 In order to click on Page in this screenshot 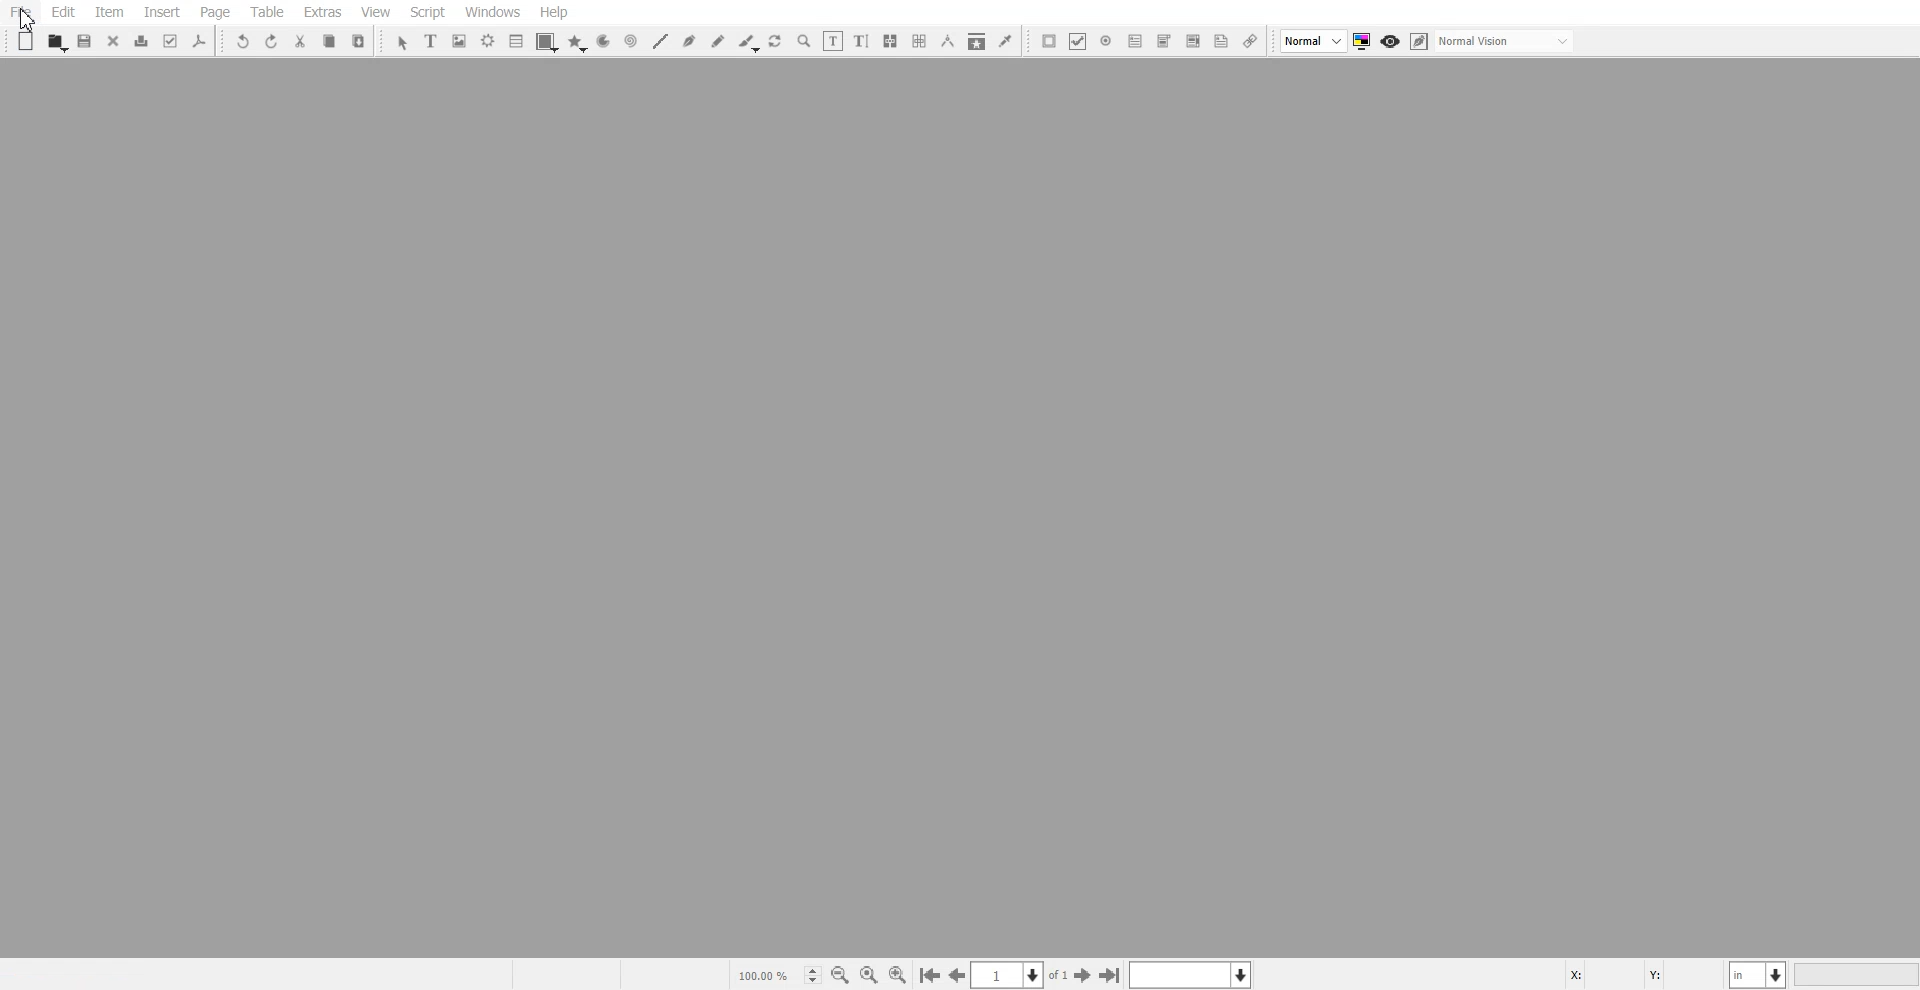, I will do `click(214, 13)`.